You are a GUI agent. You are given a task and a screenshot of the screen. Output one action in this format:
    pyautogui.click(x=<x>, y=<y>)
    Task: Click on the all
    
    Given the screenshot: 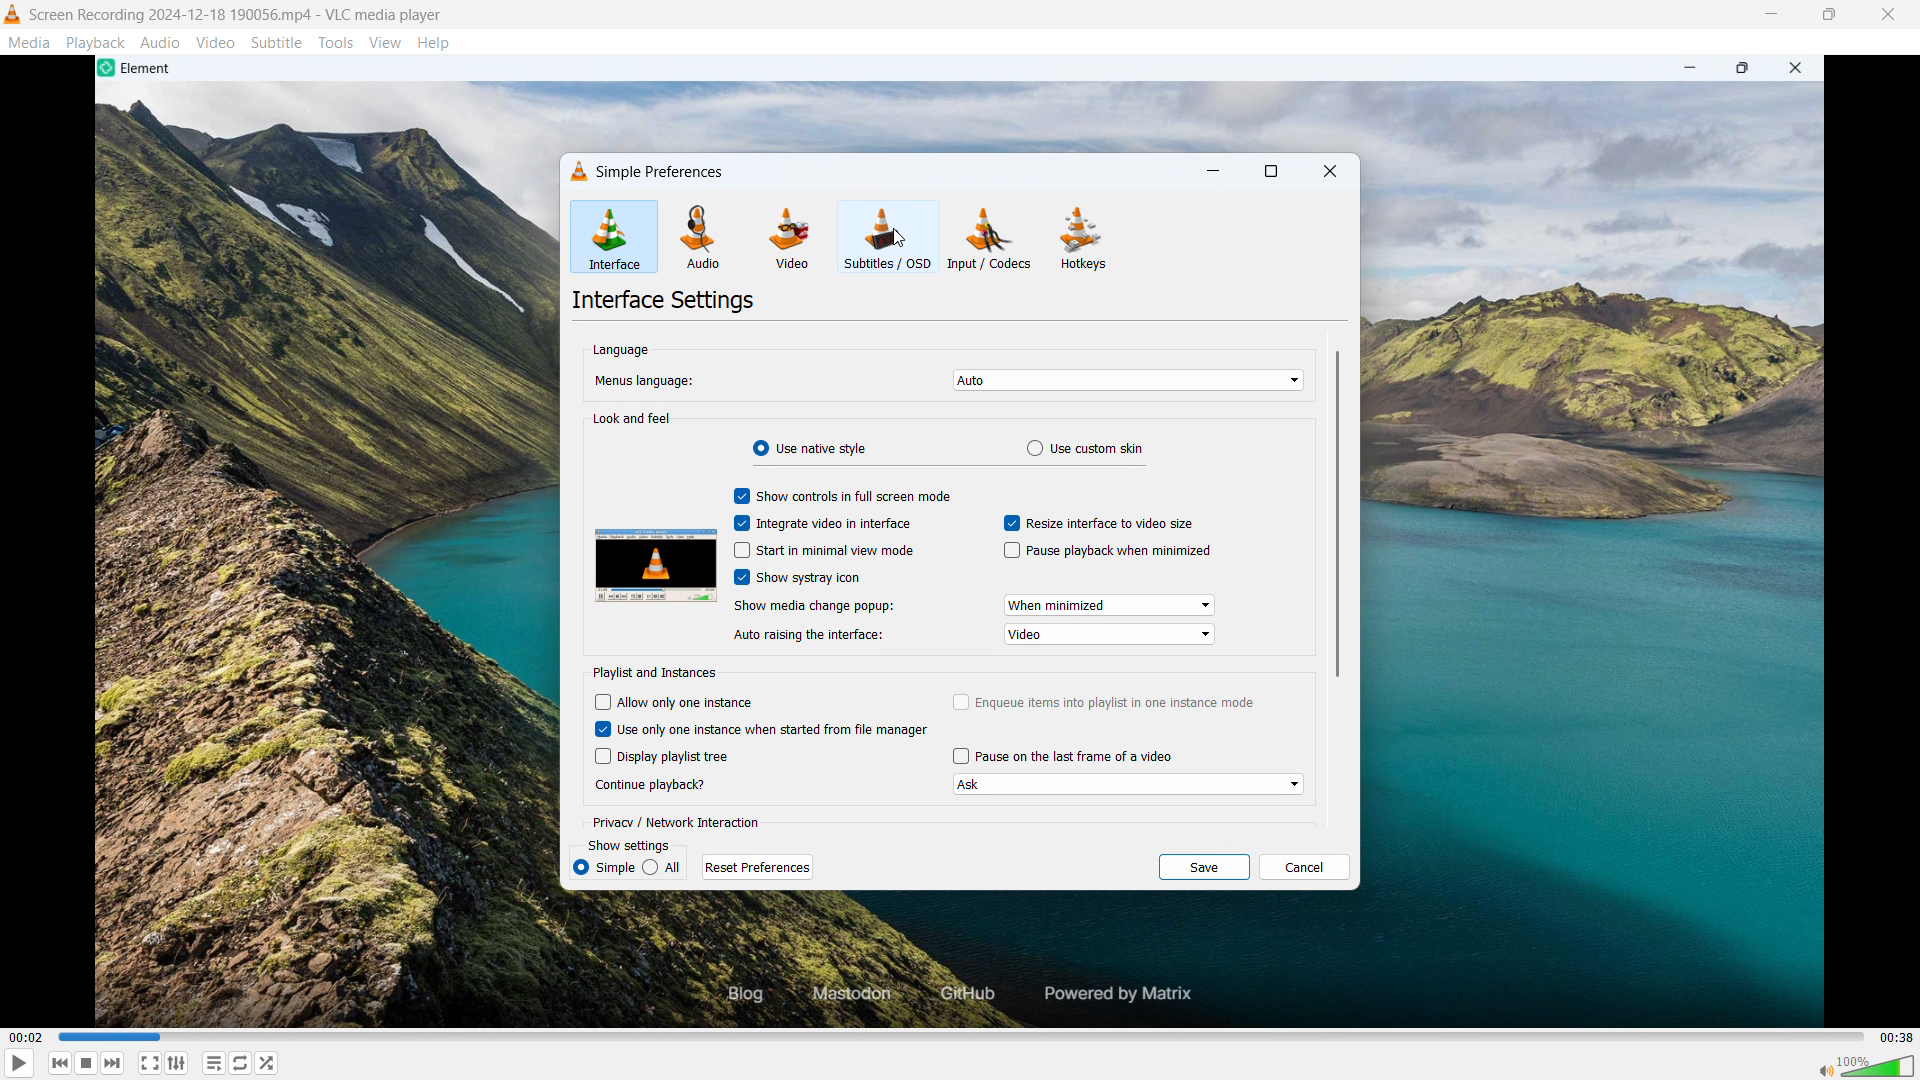 What is the action you would take?
    pyautogui.click(x=603, y=868)
    